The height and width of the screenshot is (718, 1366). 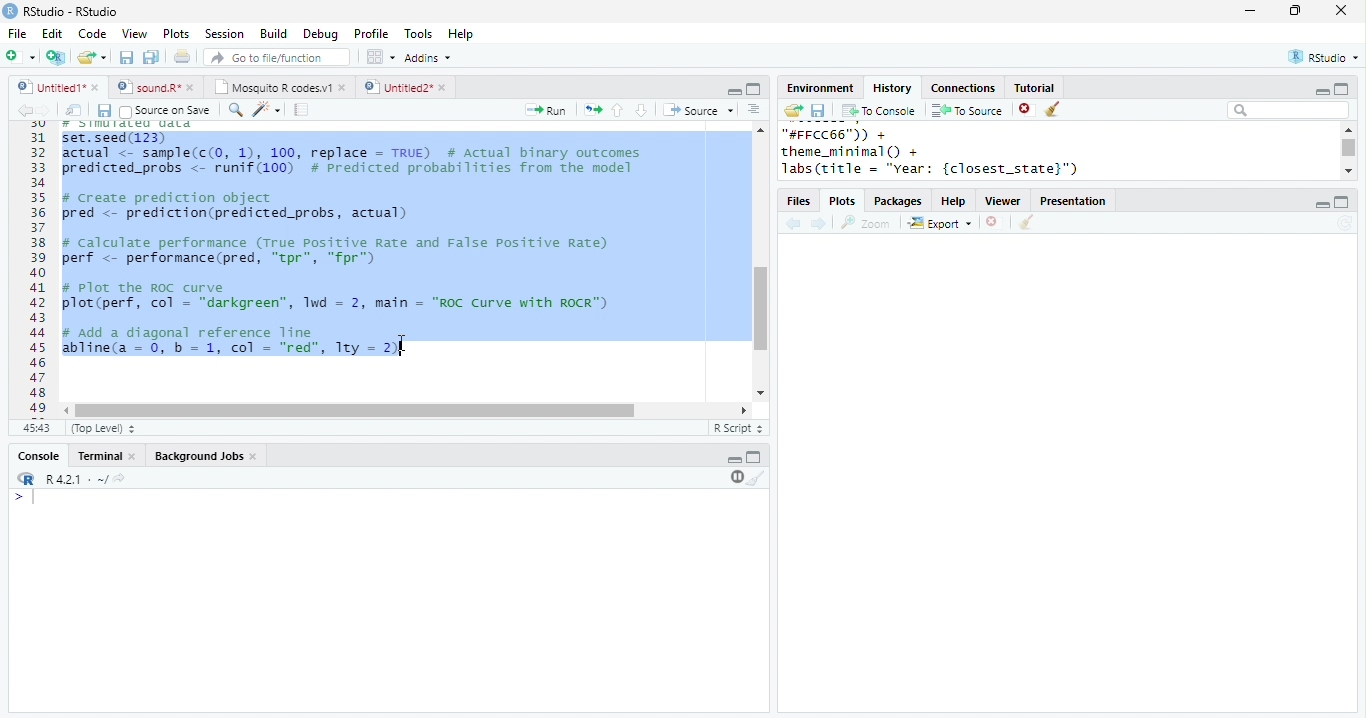 I want to click on Source, so click(x=700, y=110).